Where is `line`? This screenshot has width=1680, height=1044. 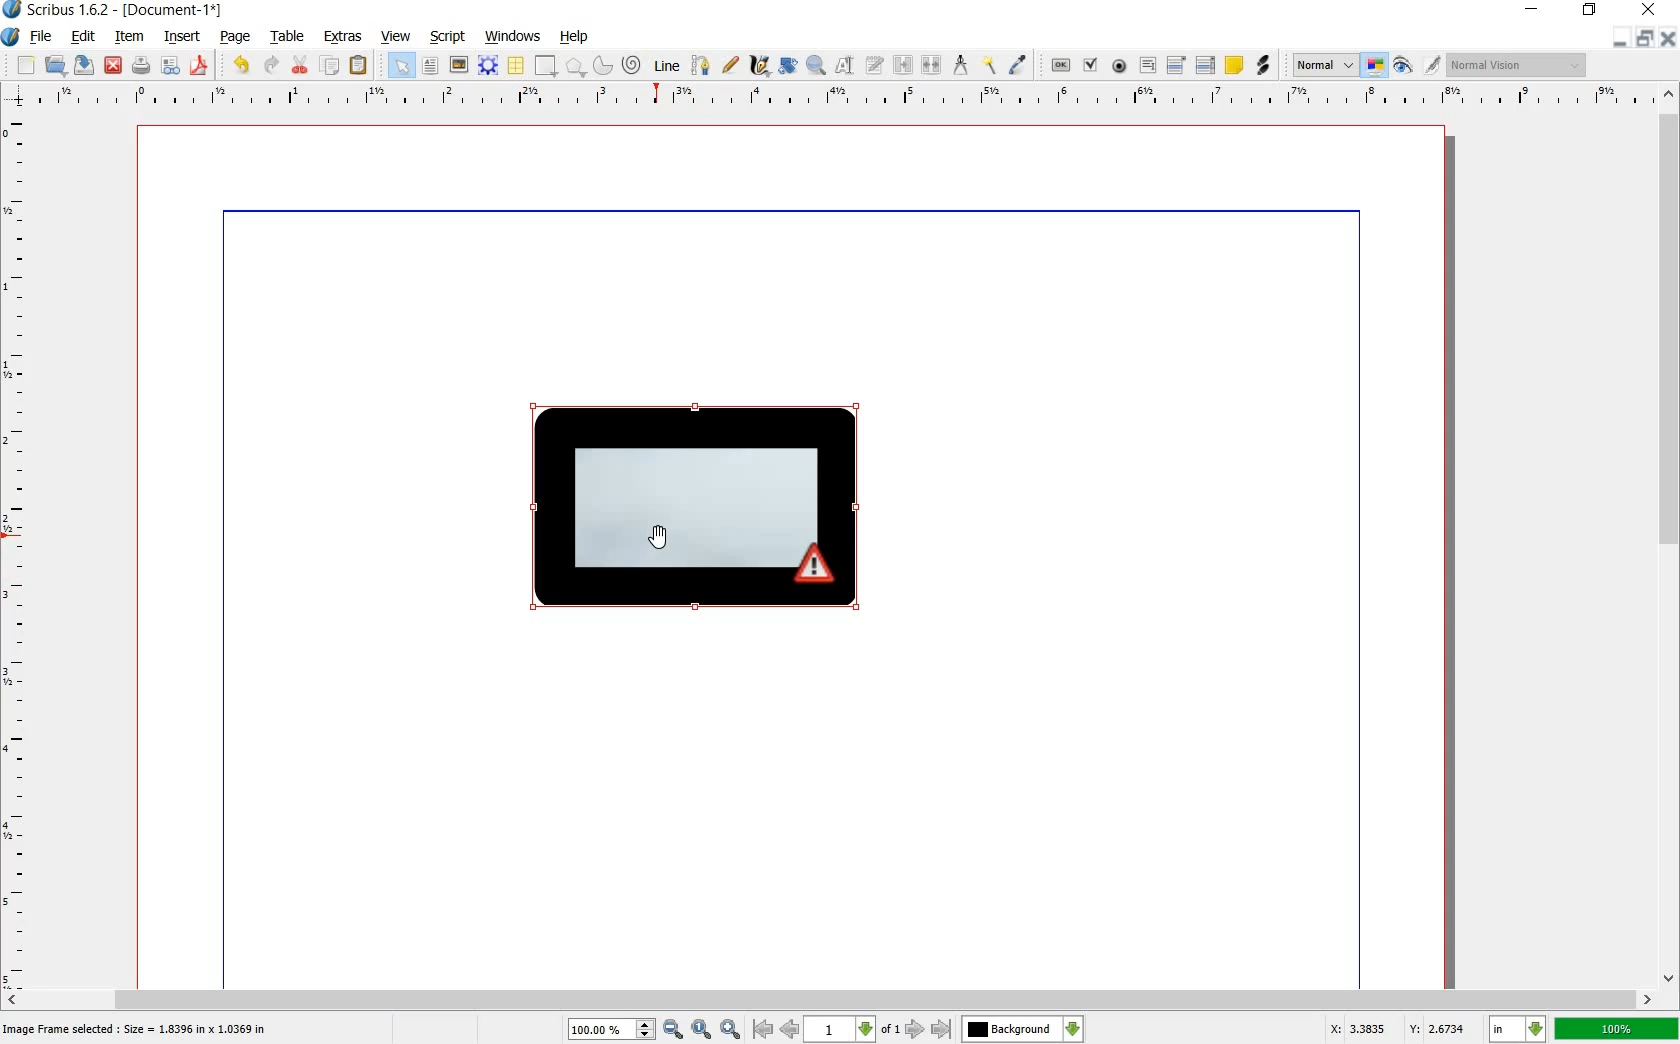
line is located at coordinates (666, 66).